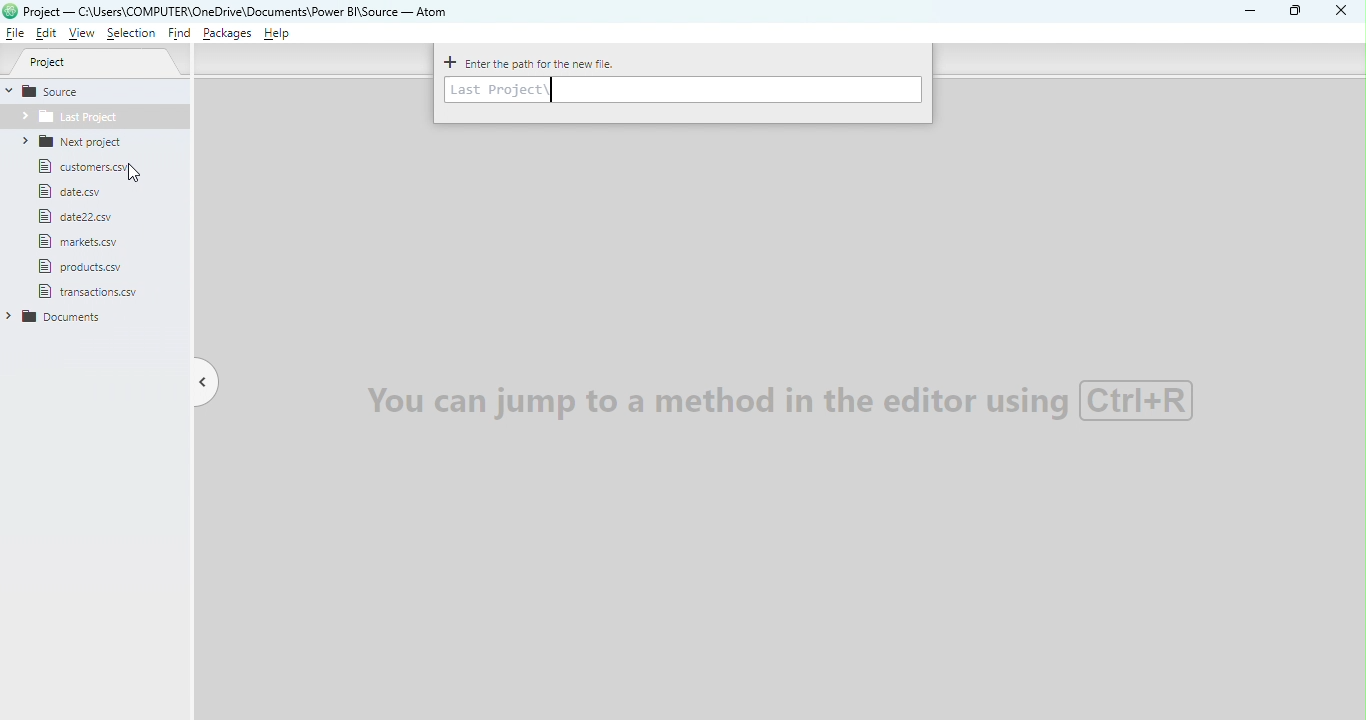  I want to click on File, so click(17, 34).